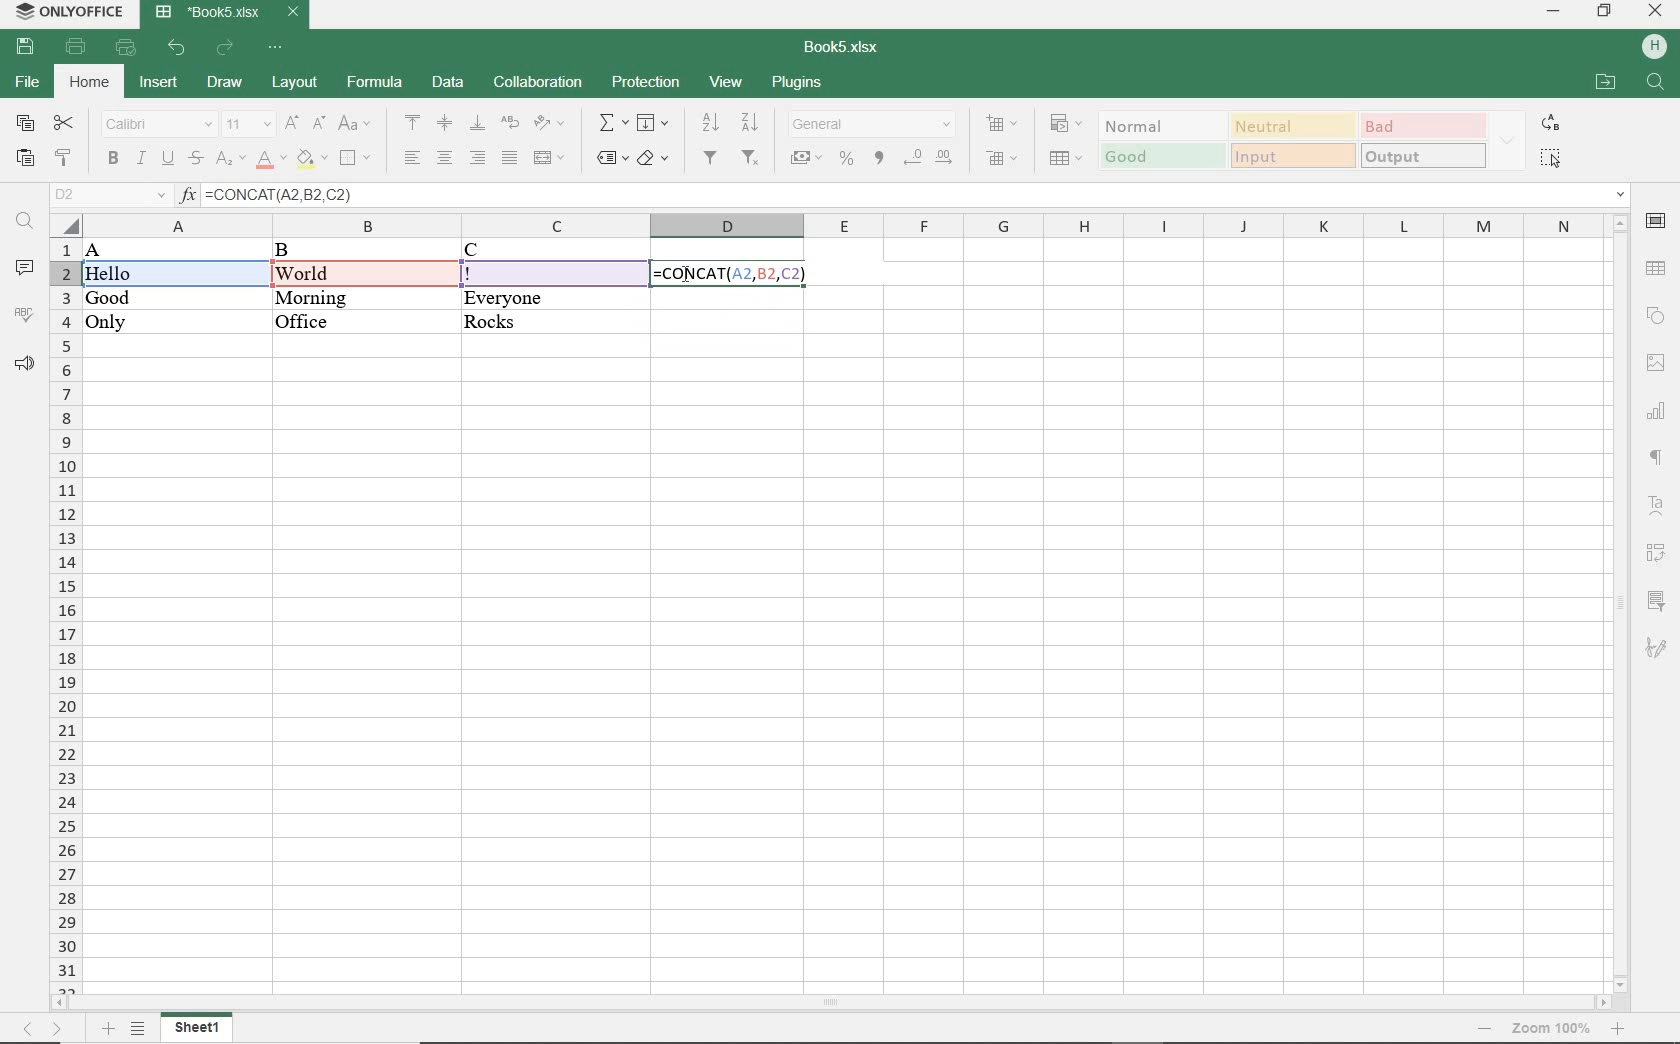 The width and height of the screenshot is (1680, 1044). I want to click on PLUGINS, so click(796, 84).